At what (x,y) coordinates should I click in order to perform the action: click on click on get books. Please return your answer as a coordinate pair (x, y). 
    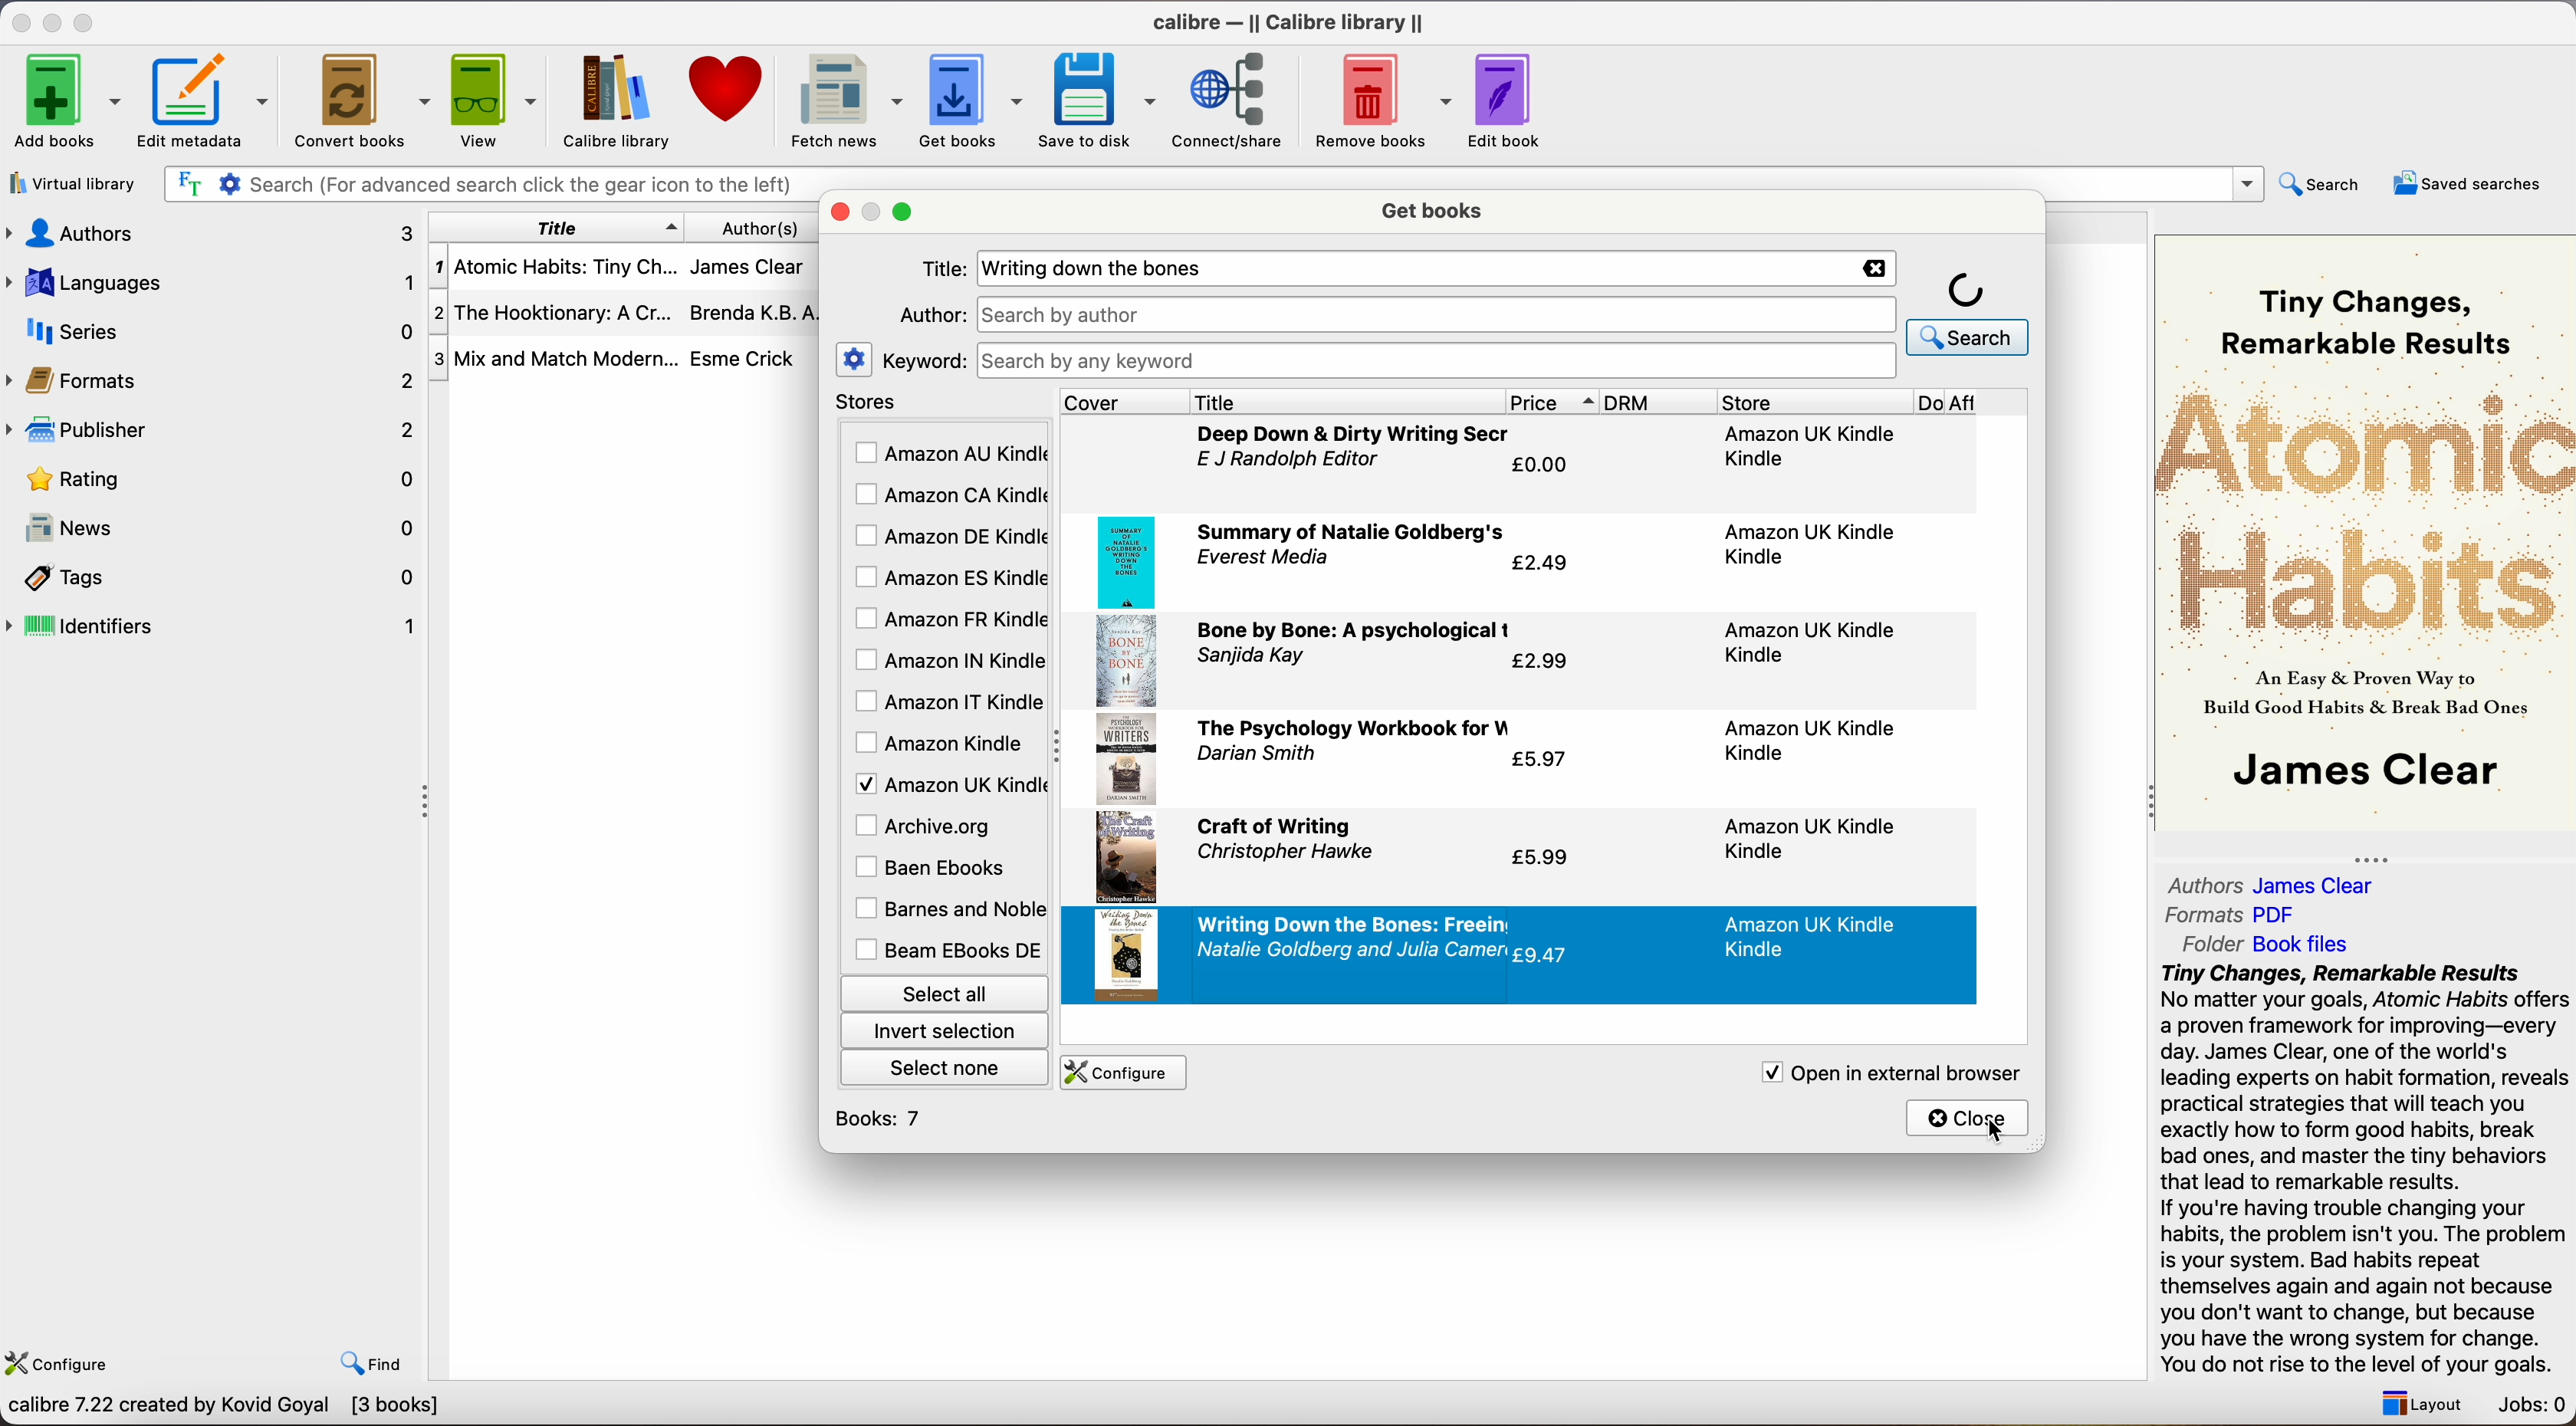
    Looking at the image, I should click on (955, 99).